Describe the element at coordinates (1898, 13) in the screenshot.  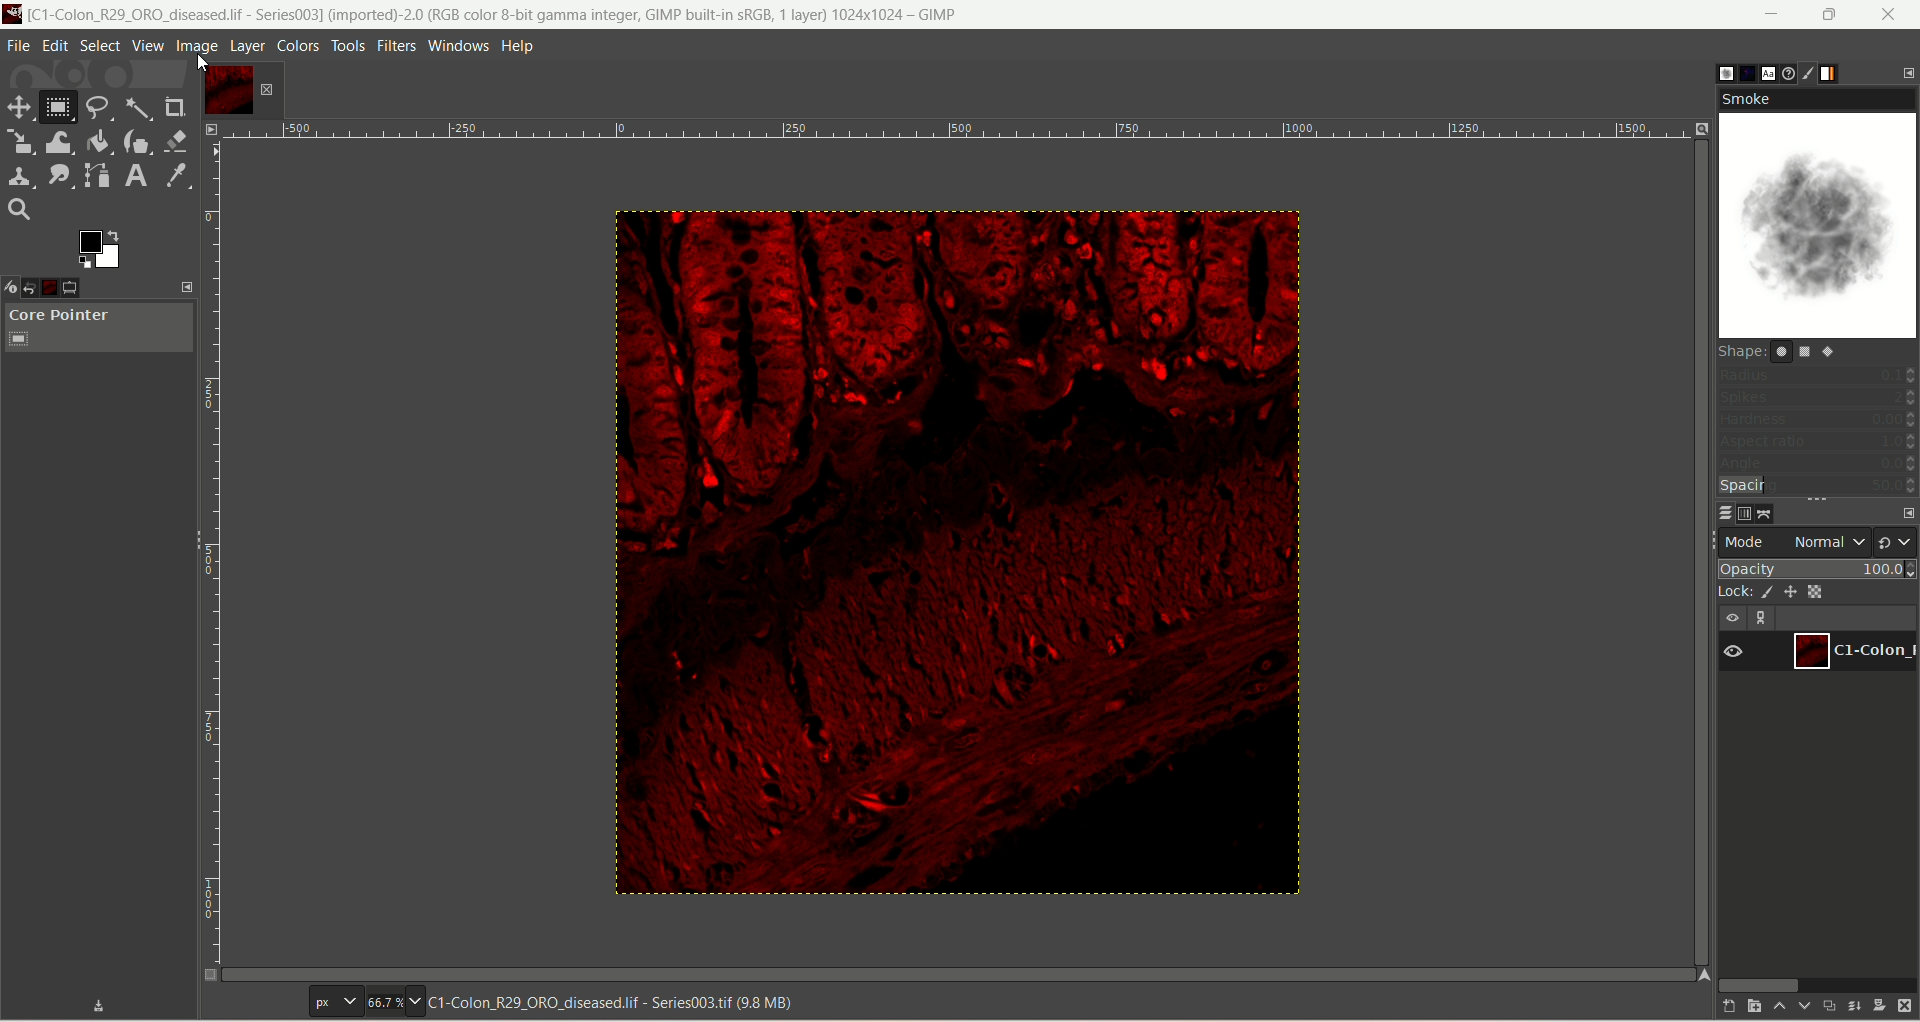
I see `close` at that location.